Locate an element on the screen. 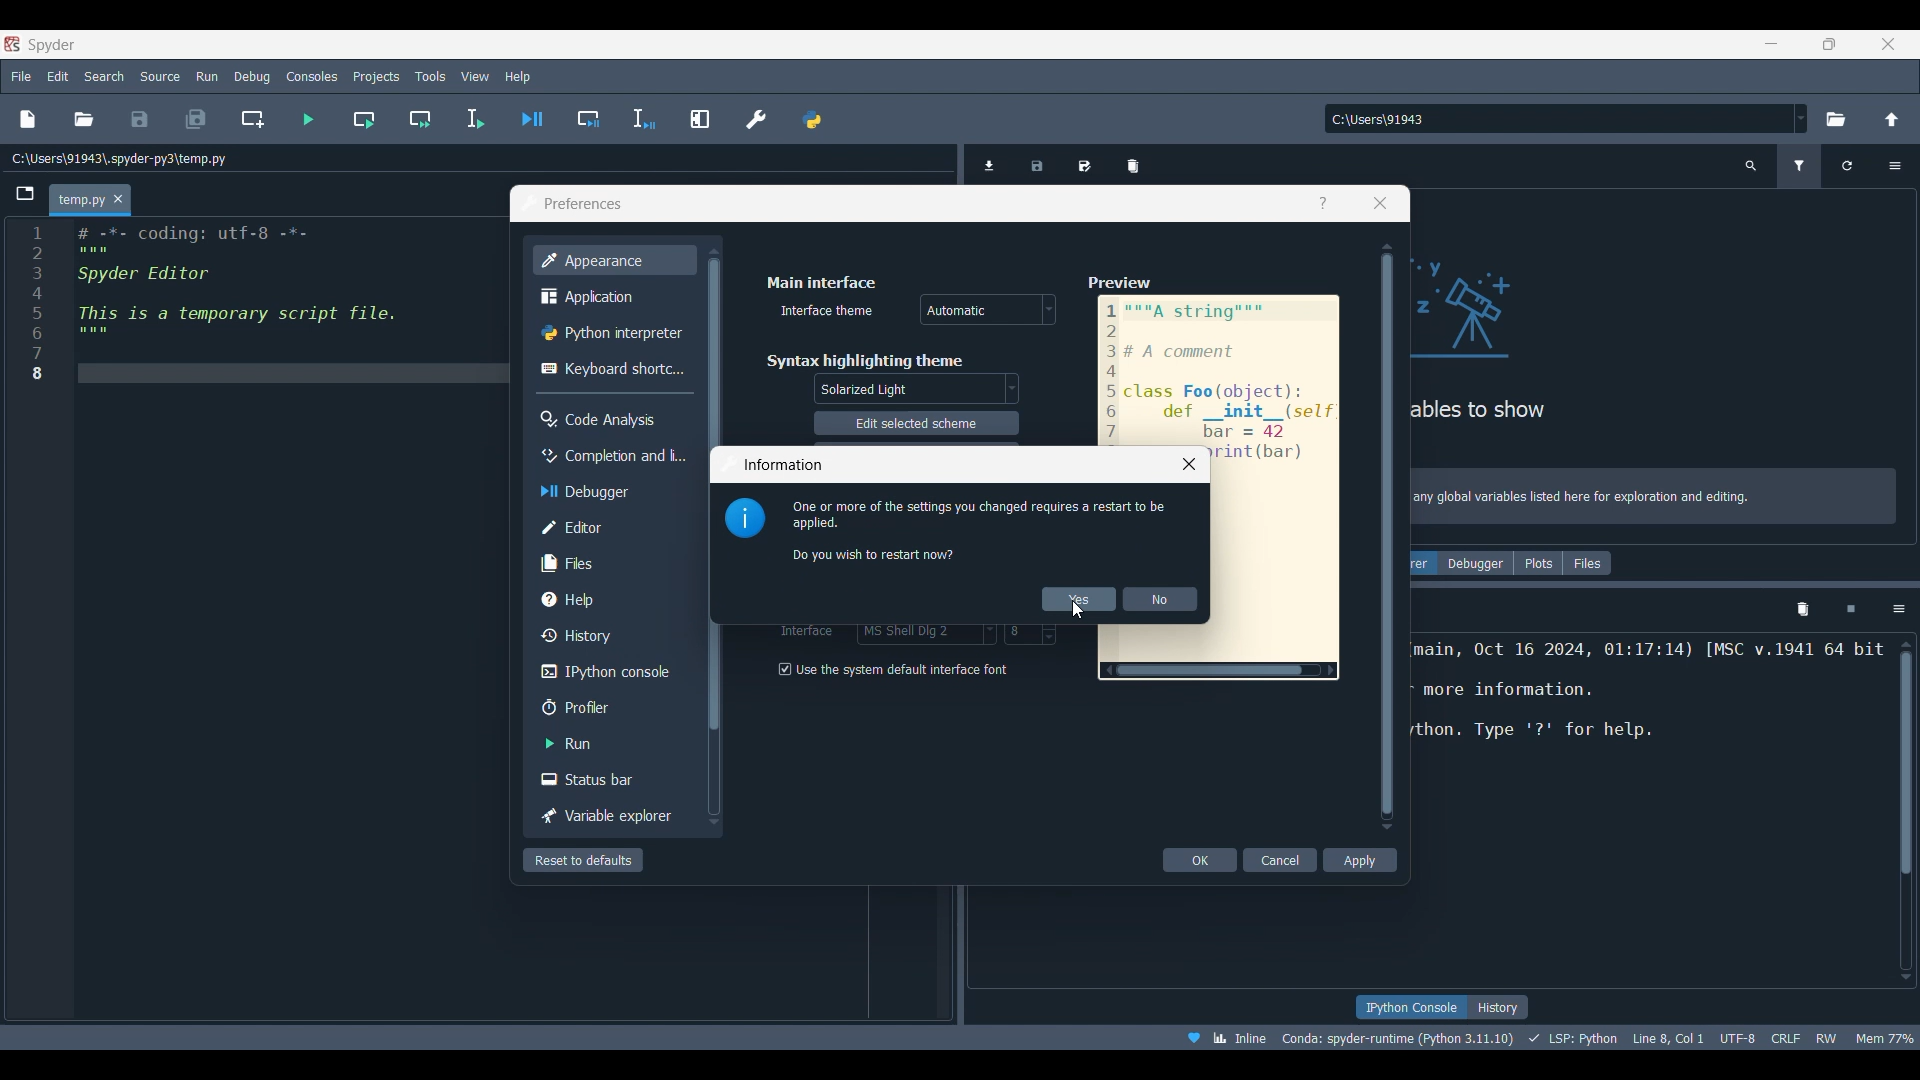 The width and height of the screenshot is (1920, 1080). Application is located at coordinates (611, 295).